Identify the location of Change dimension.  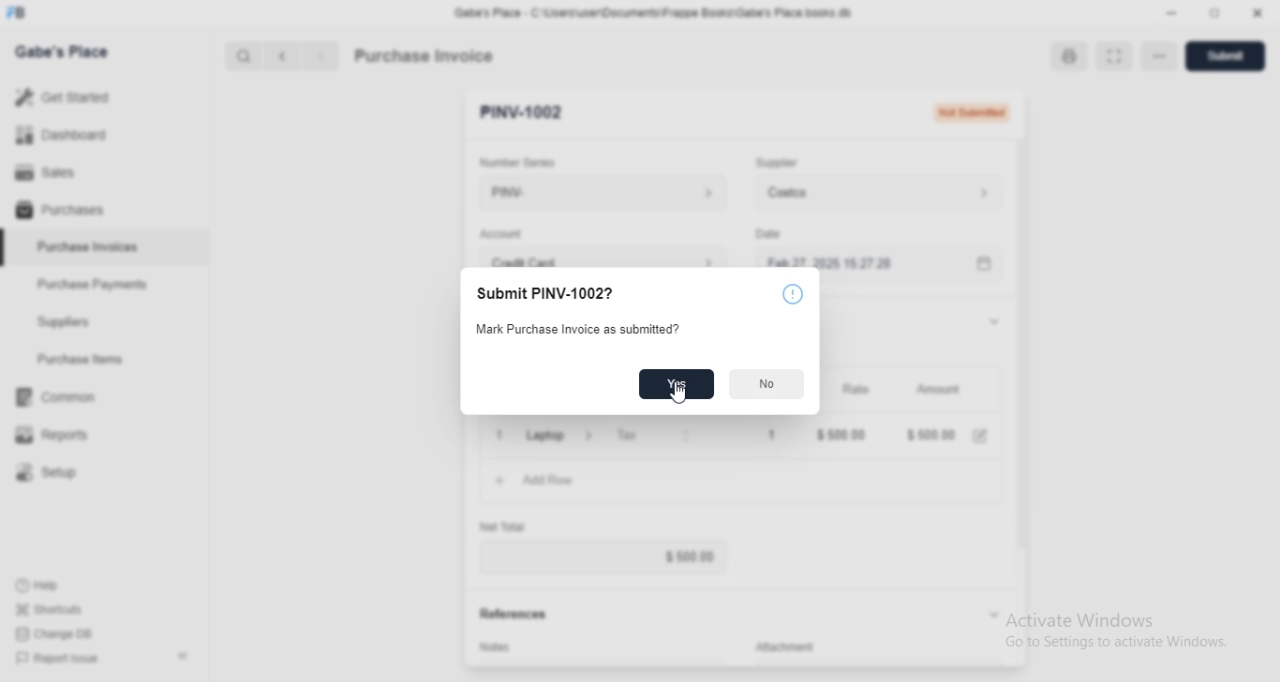
(1215, 13).